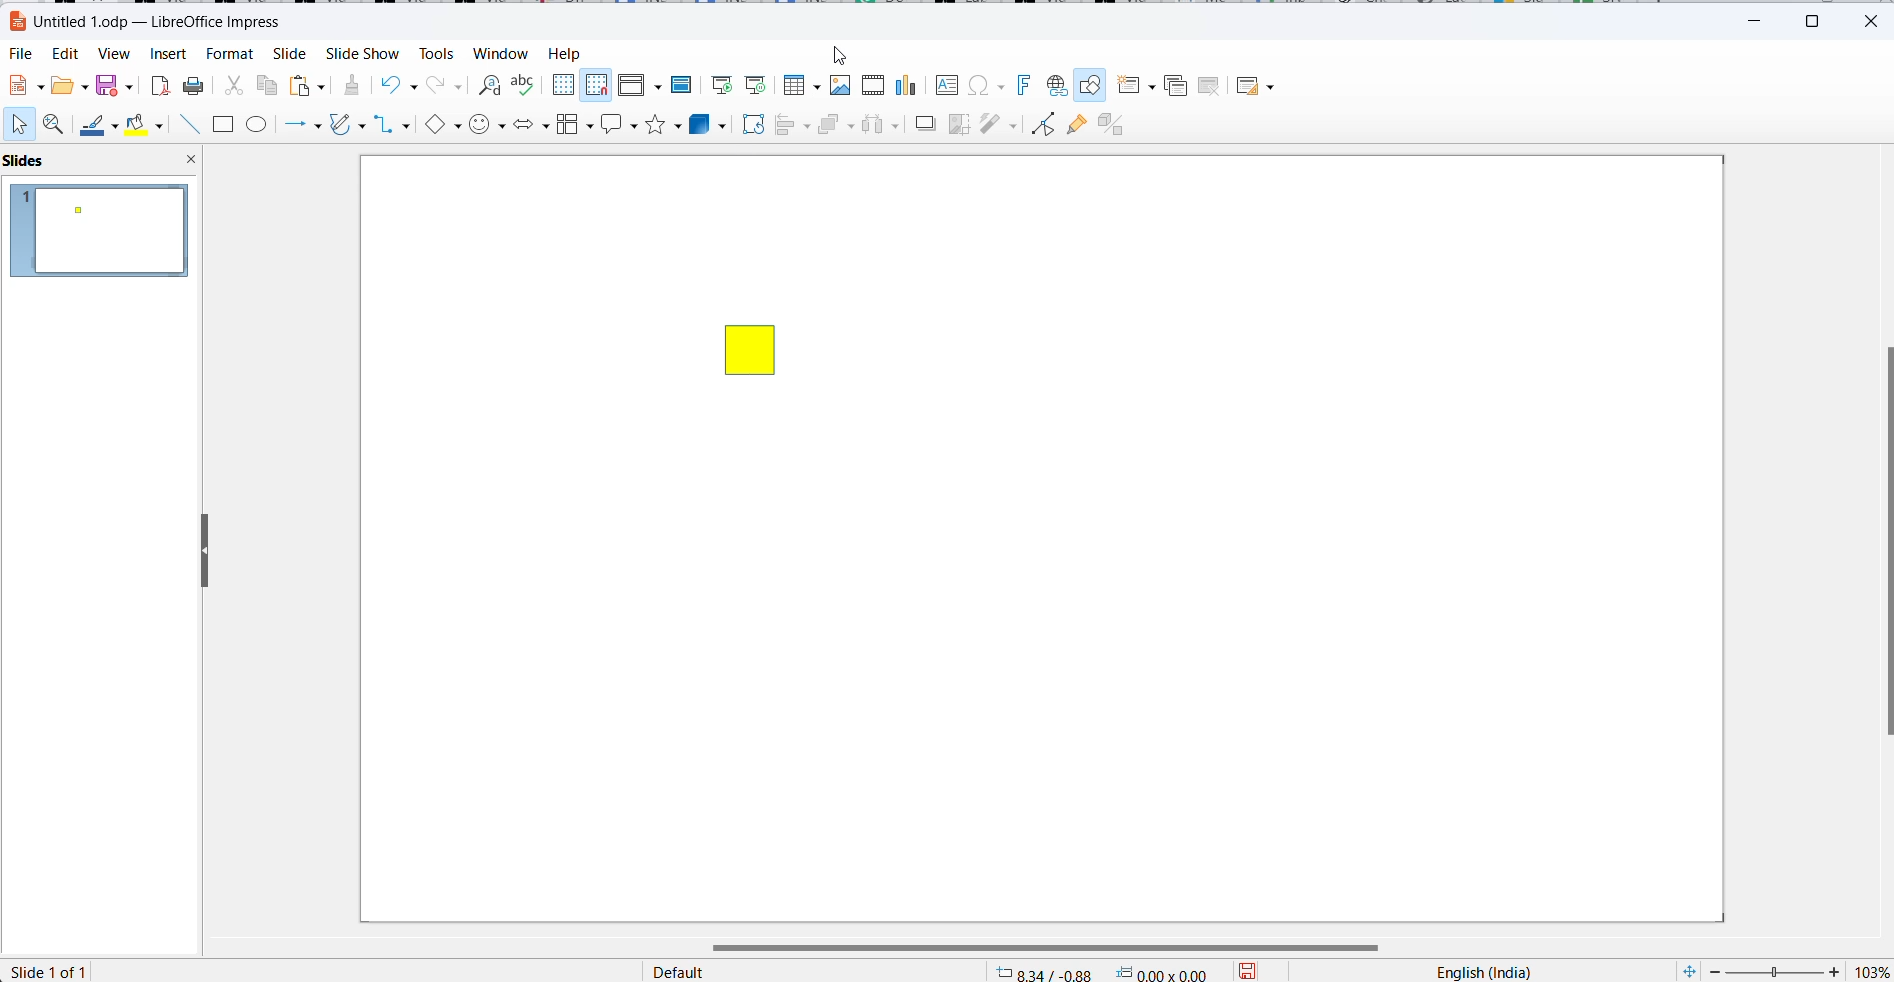 This screenshot has width=1894, height=982. I want to click on Toggle extrusion, so click(1116, 125).